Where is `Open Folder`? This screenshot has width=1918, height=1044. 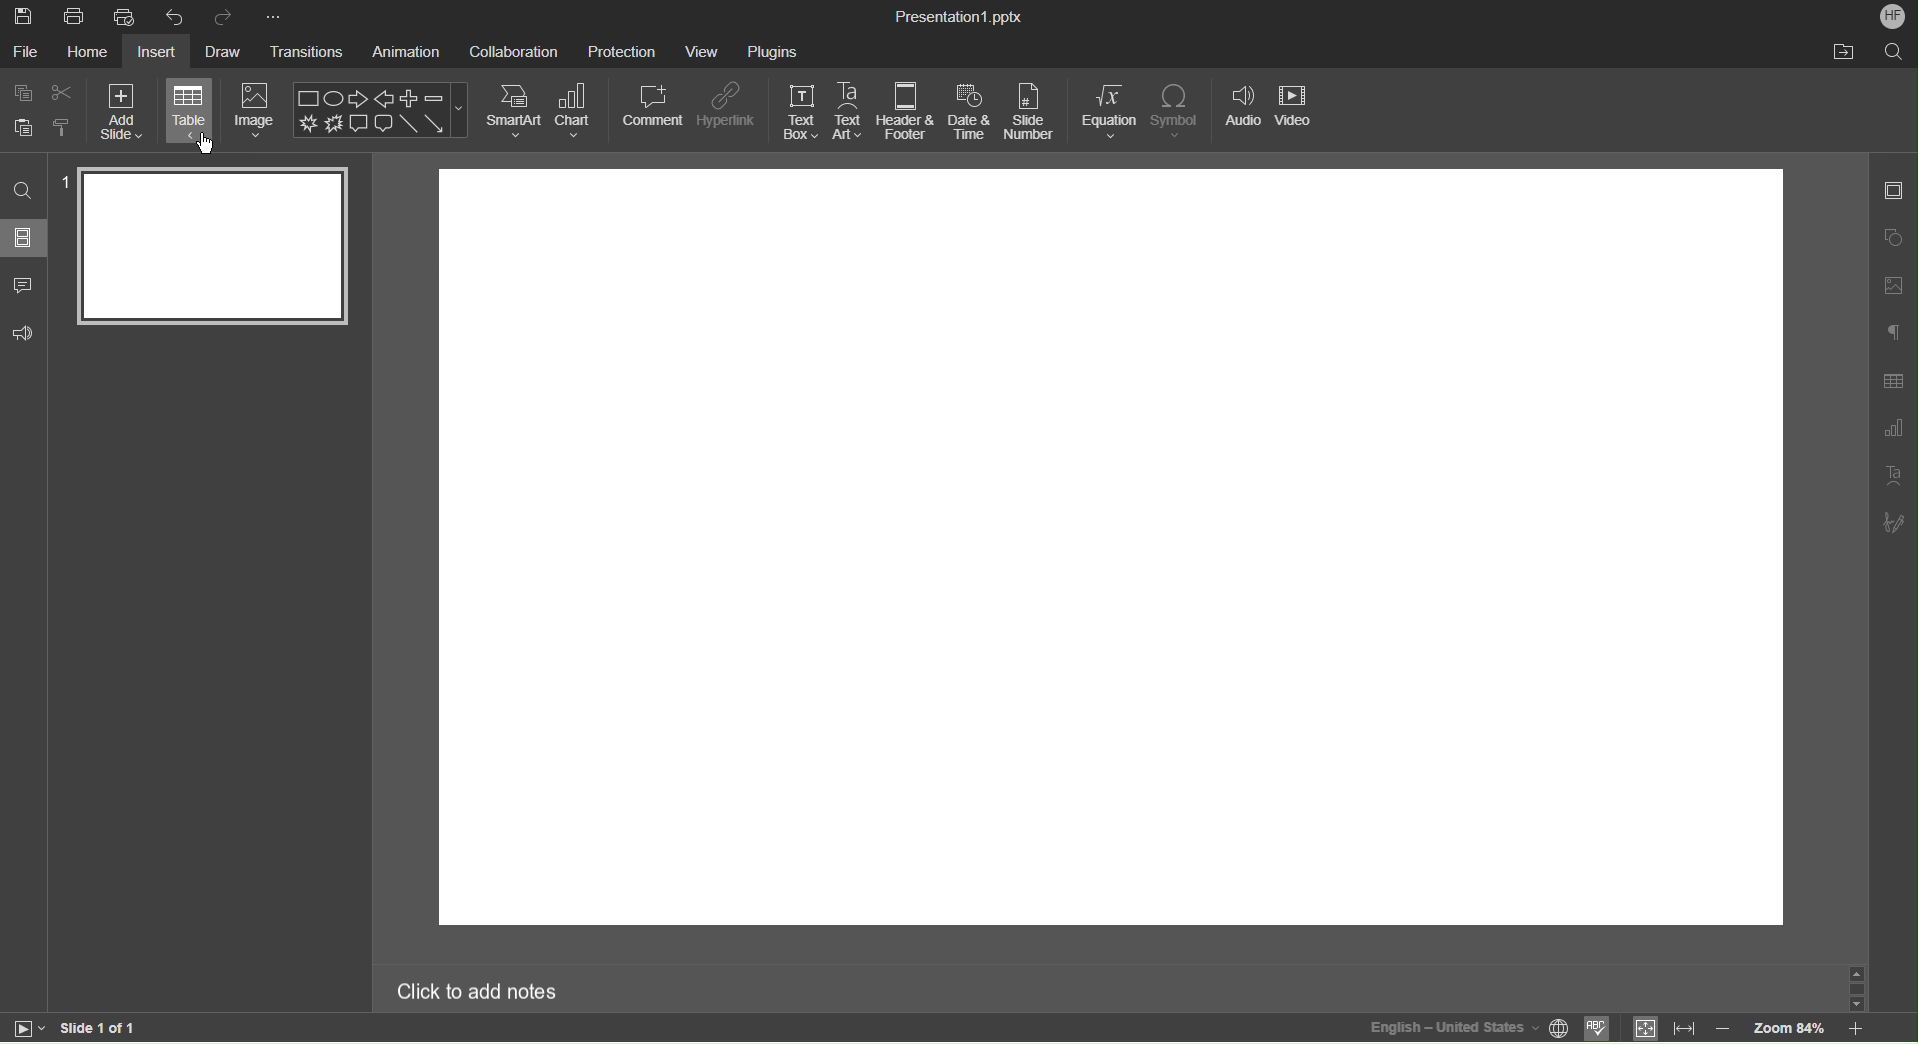
Open Folder is located at coordinates (1844, 52).